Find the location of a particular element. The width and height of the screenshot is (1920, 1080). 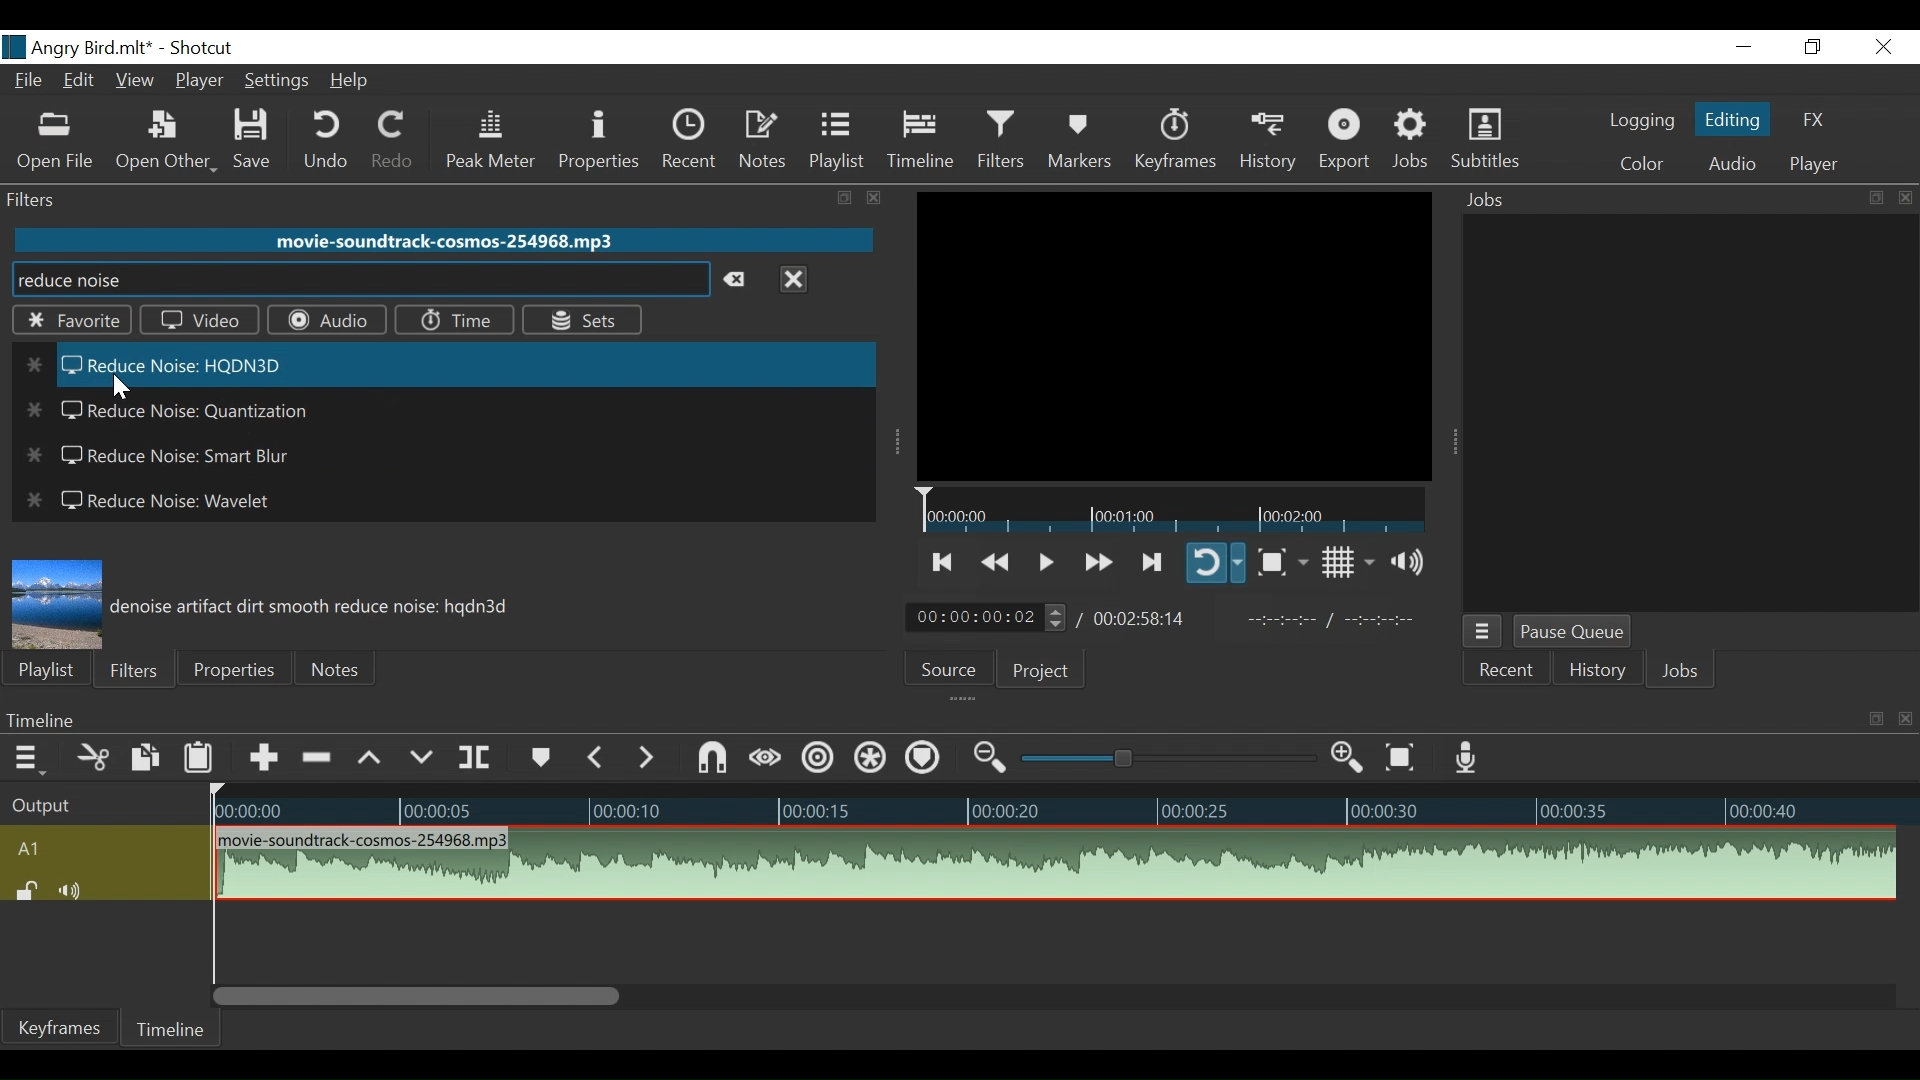

Total Duration is located at coordinates (1145, 617).